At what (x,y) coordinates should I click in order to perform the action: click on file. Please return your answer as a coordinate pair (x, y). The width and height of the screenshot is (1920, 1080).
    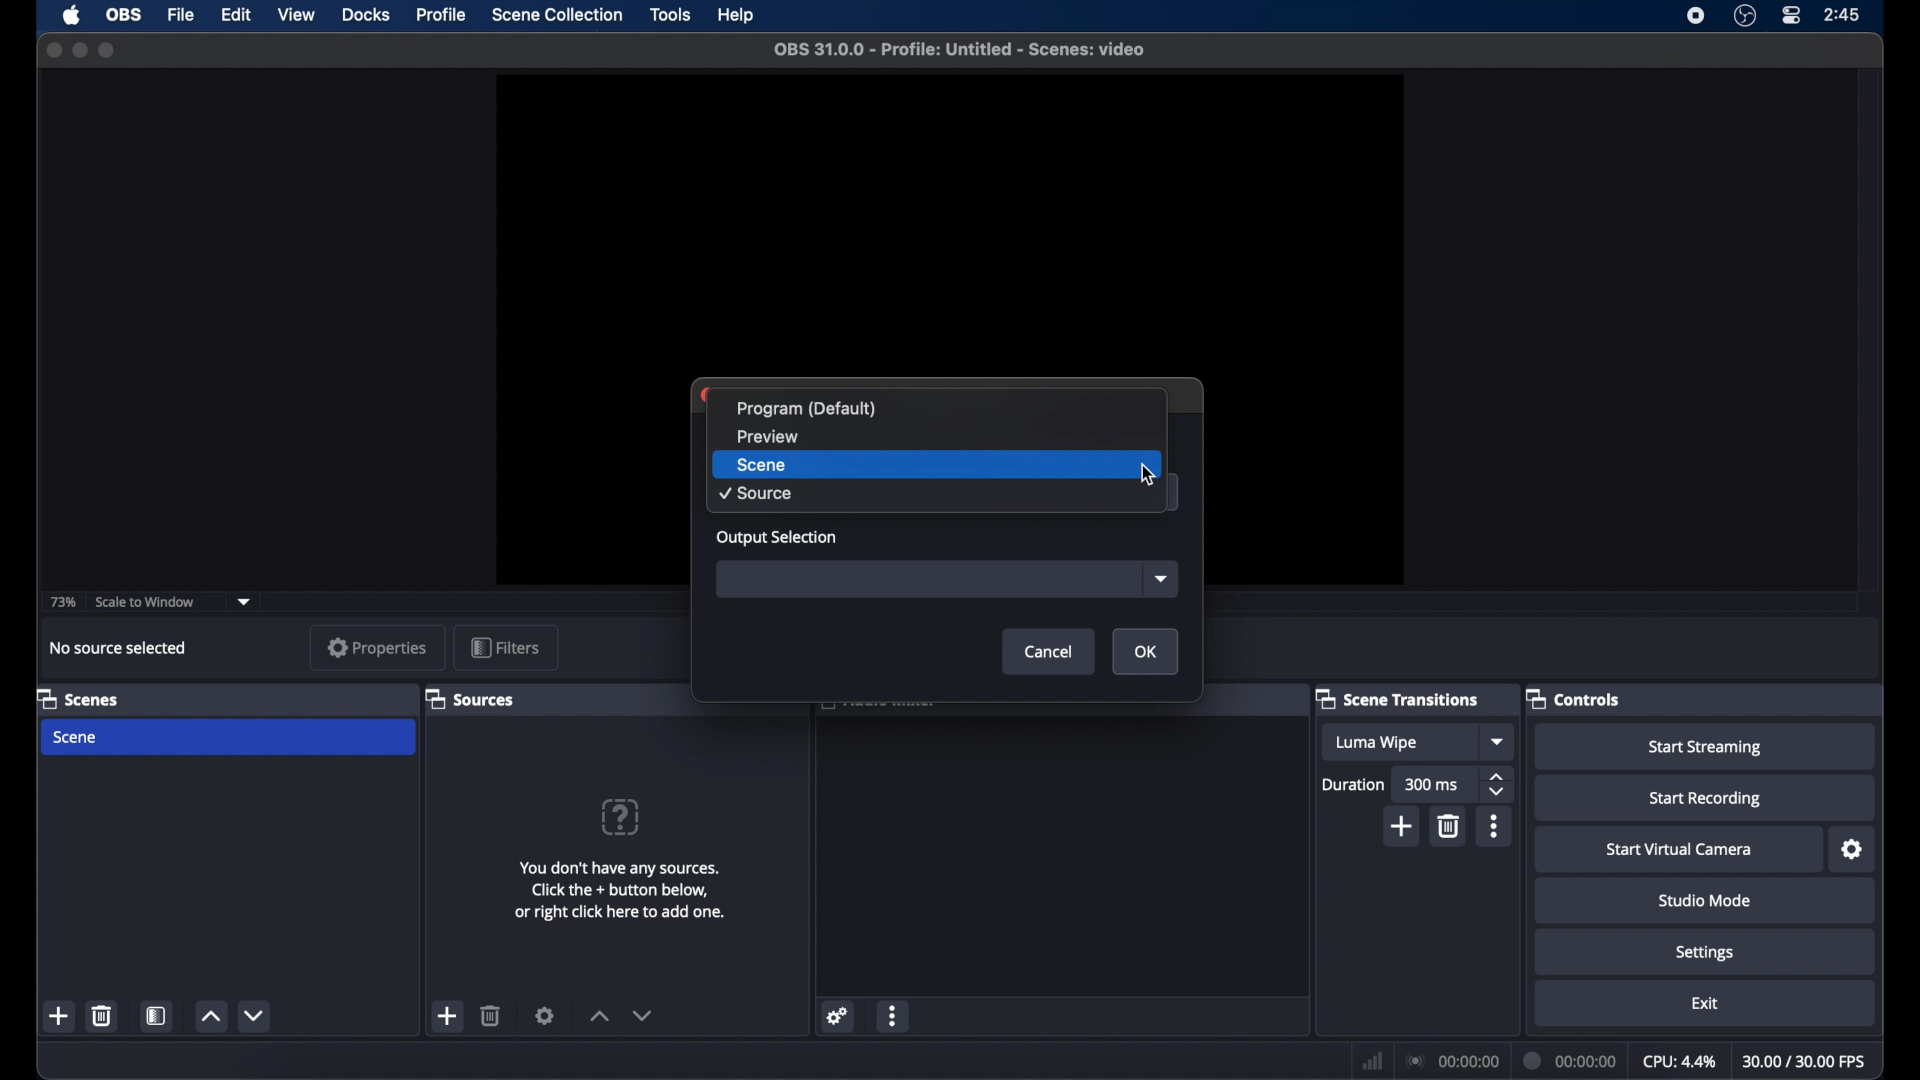
    Looking at the image, I should click on (181, 16).